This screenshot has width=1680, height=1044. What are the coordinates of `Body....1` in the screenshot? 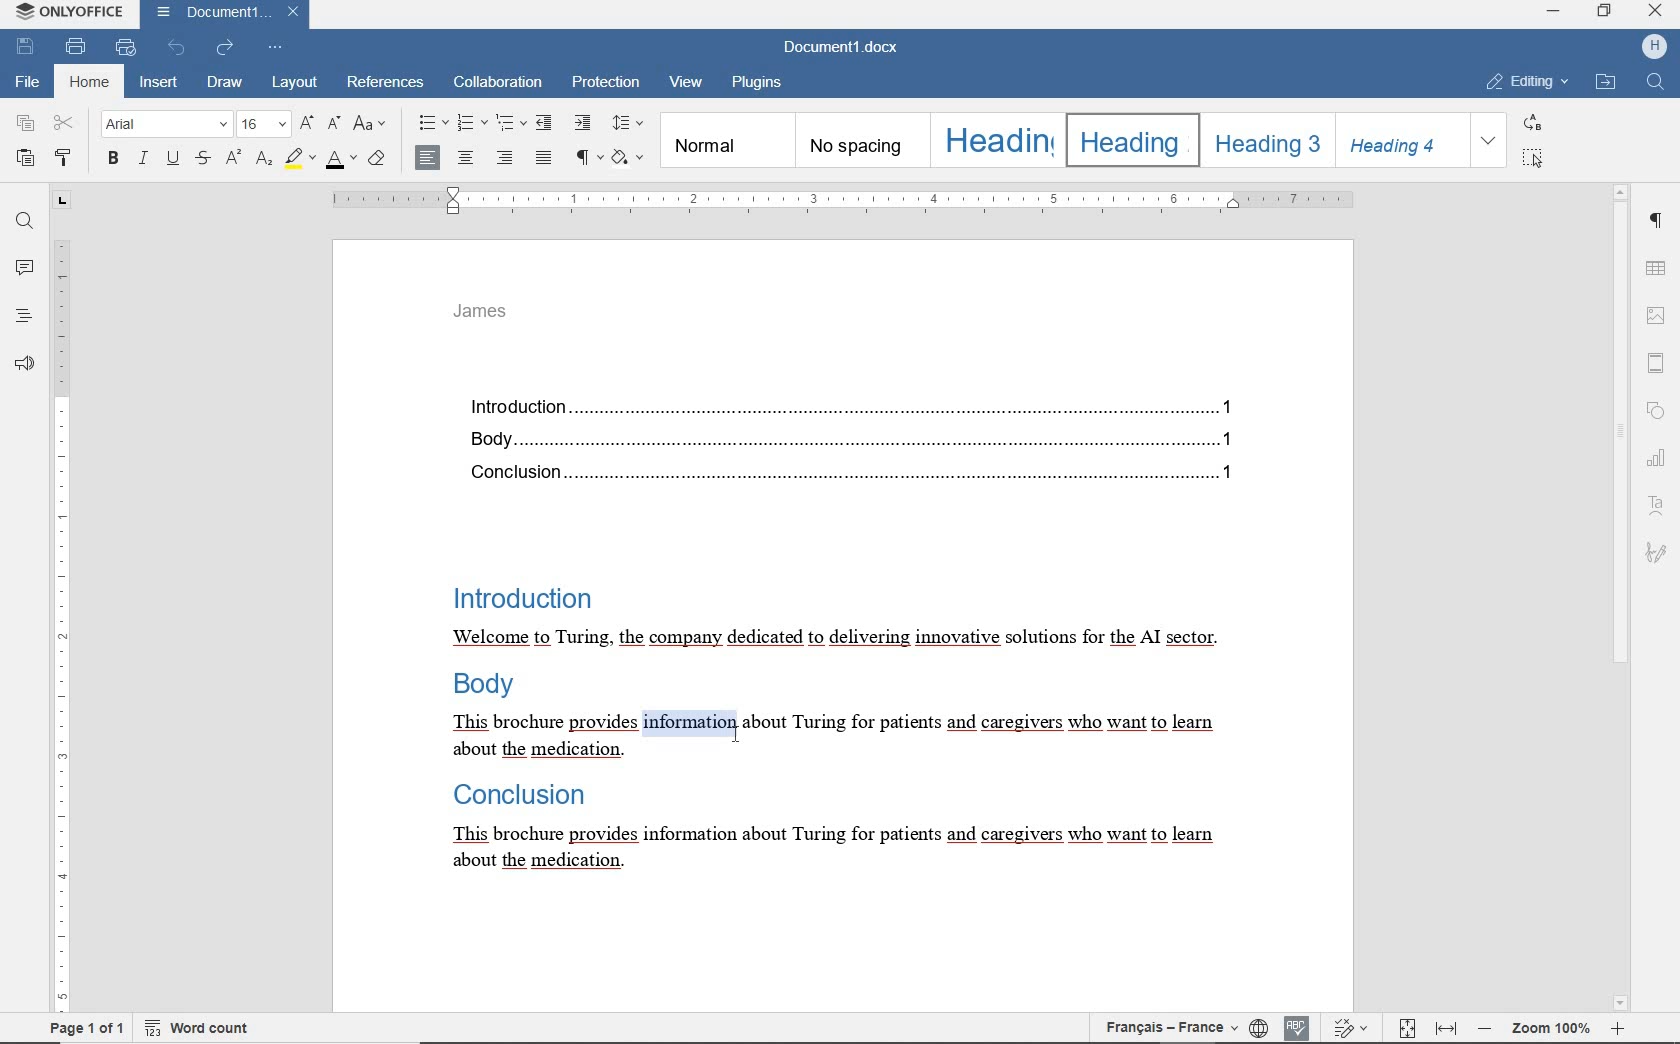 It's located at (842, 439).